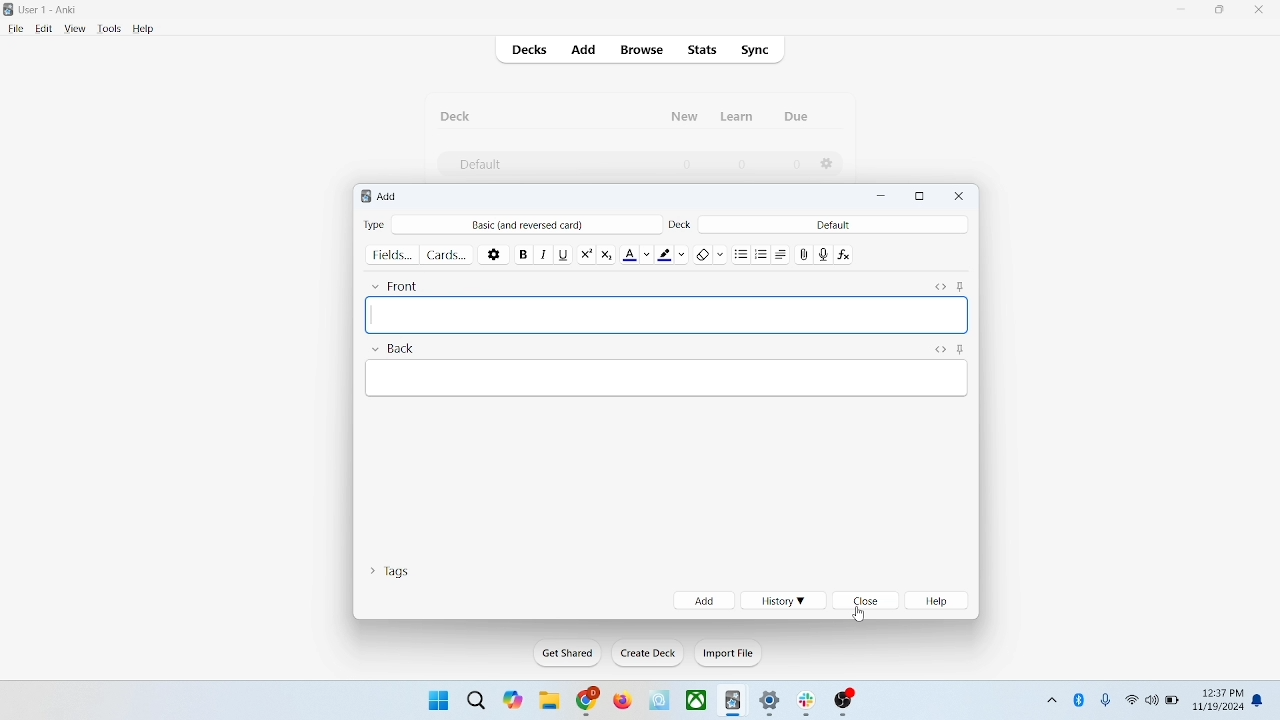  What do you see at coordinates (846, 253) in the screenshot?
I see `function` at bounding box center [846, 253].